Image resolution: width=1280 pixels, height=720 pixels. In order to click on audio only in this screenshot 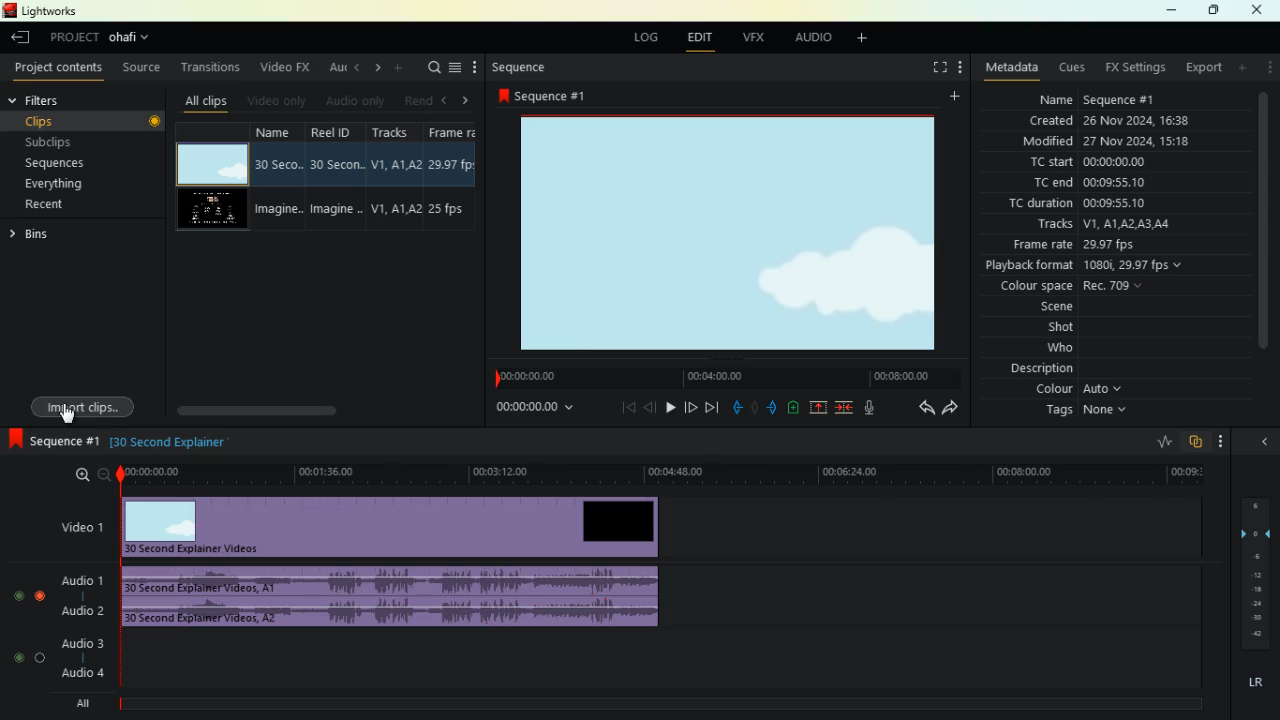, I will do `click(356, 100)`.